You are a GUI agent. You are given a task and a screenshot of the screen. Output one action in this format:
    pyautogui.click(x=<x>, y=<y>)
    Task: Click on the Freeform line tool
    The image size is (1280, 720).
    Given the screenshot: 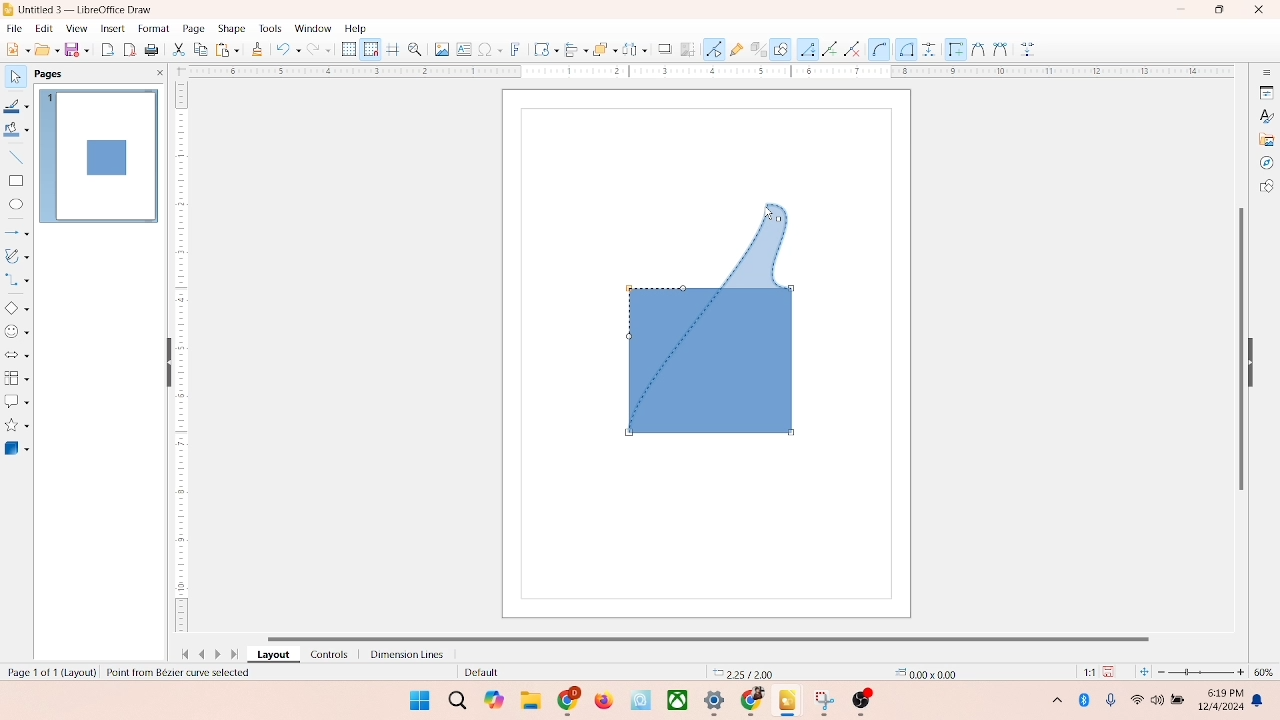 What is the action you would take?
    pyautogui.click(x=830, y=49)
    